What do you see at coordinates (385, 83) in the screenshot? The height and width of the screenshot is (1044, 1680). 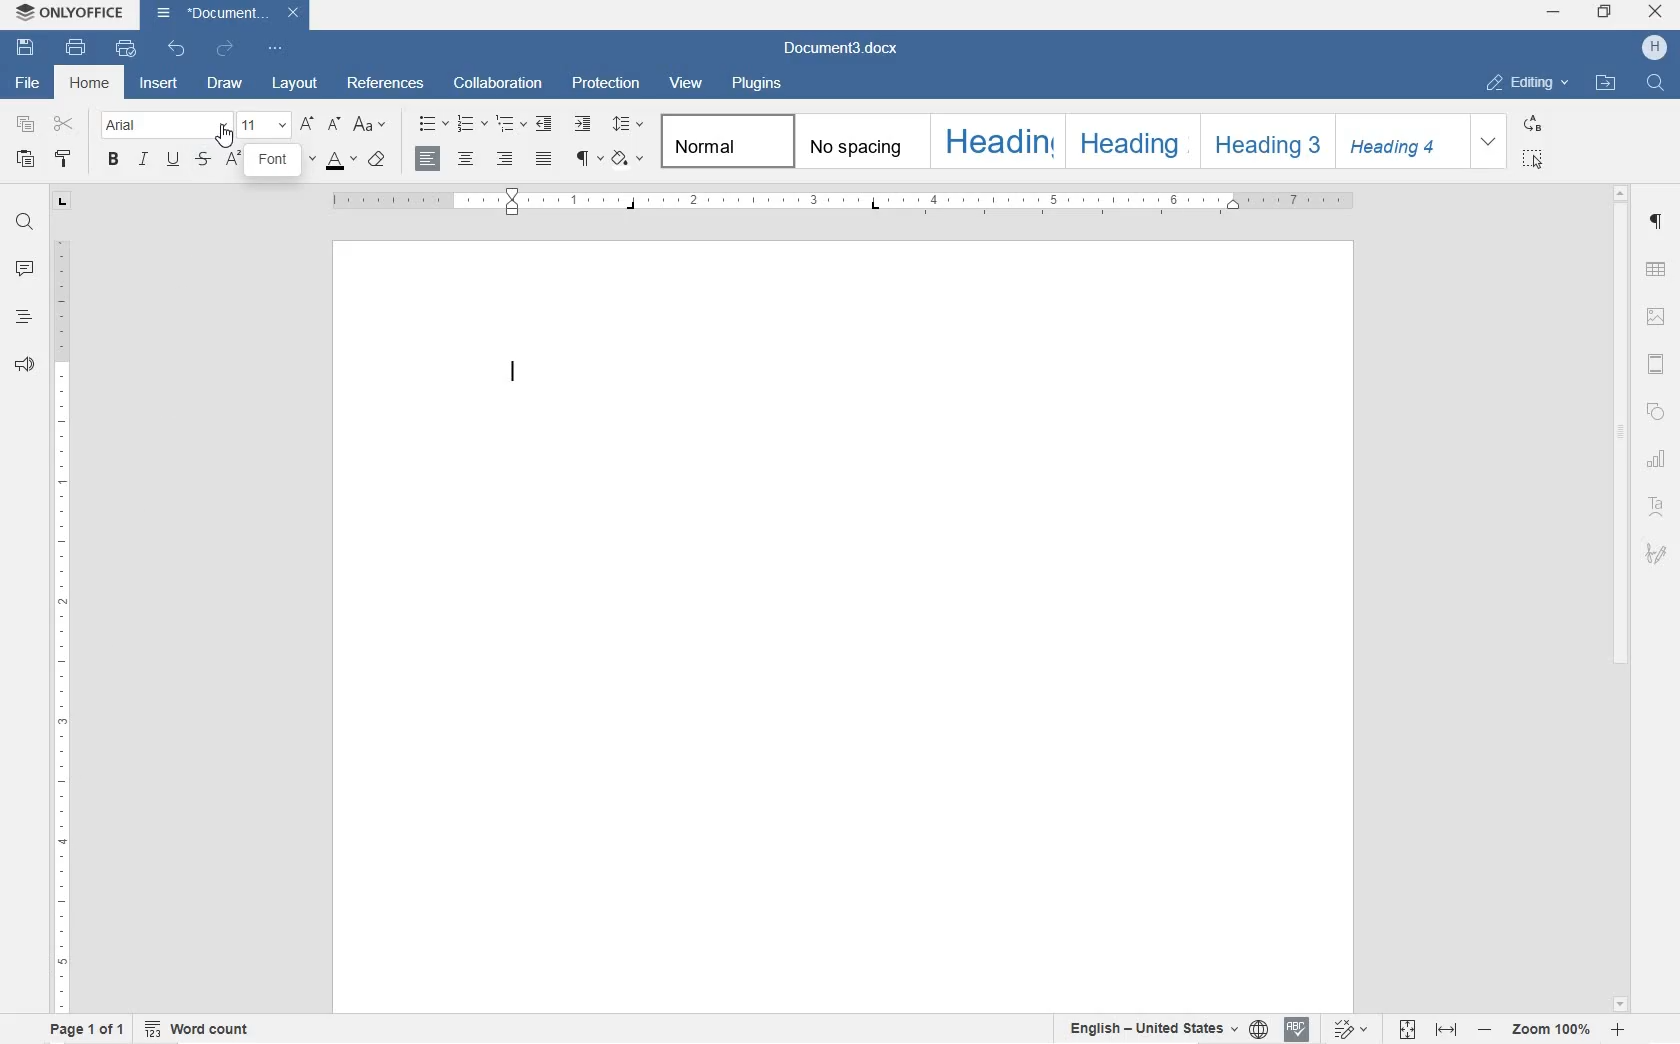 I see `REFERENCES` at bounding box center [385, 83].